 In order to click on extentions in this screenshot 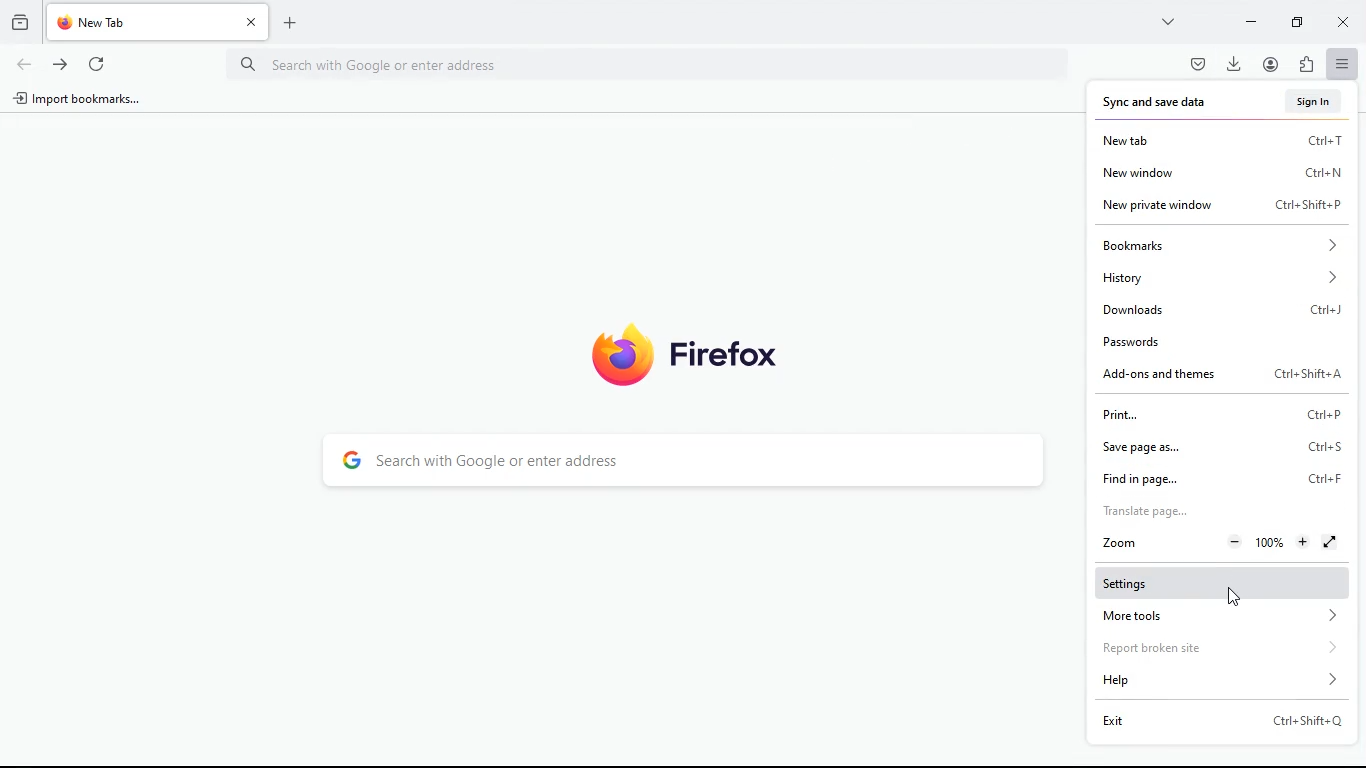, I will do `click(1306, 66)`.